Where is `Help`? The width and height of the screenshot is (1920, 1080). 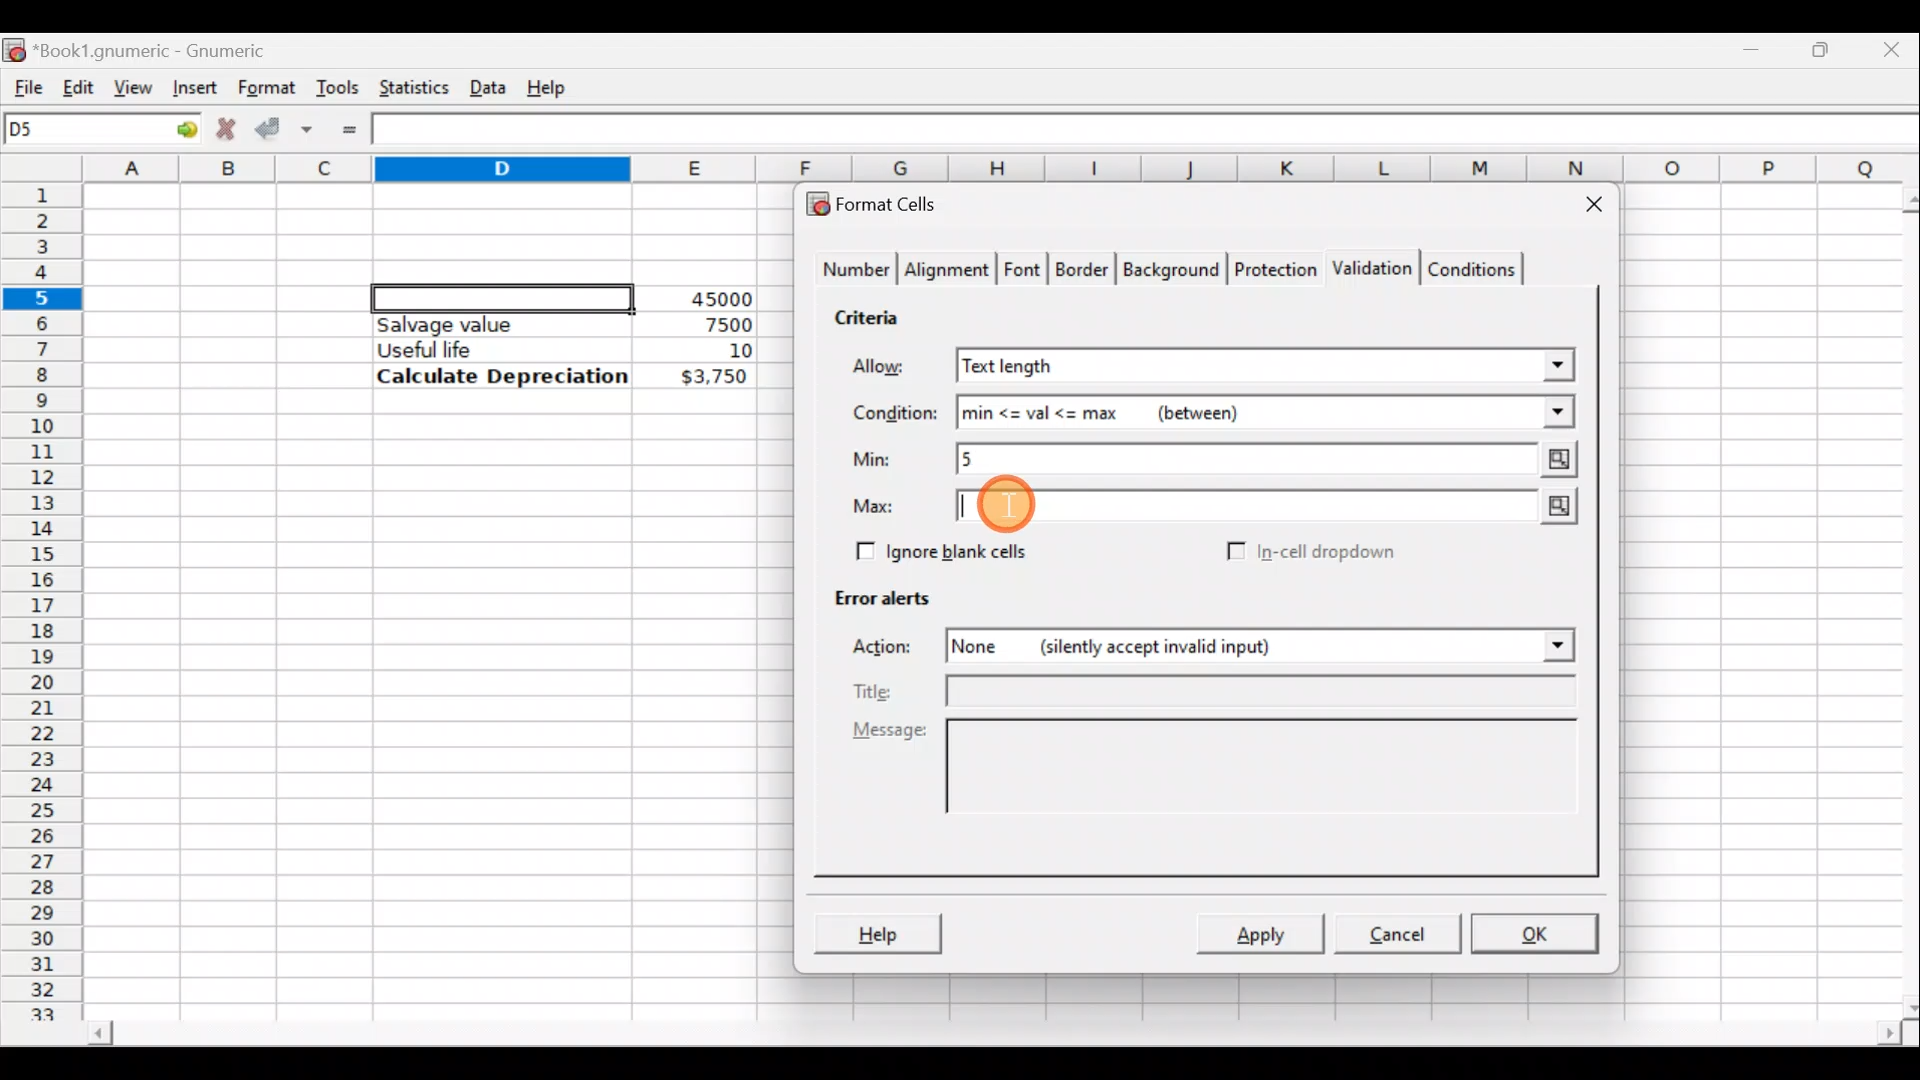 Help is located at coordinates (877, 936).